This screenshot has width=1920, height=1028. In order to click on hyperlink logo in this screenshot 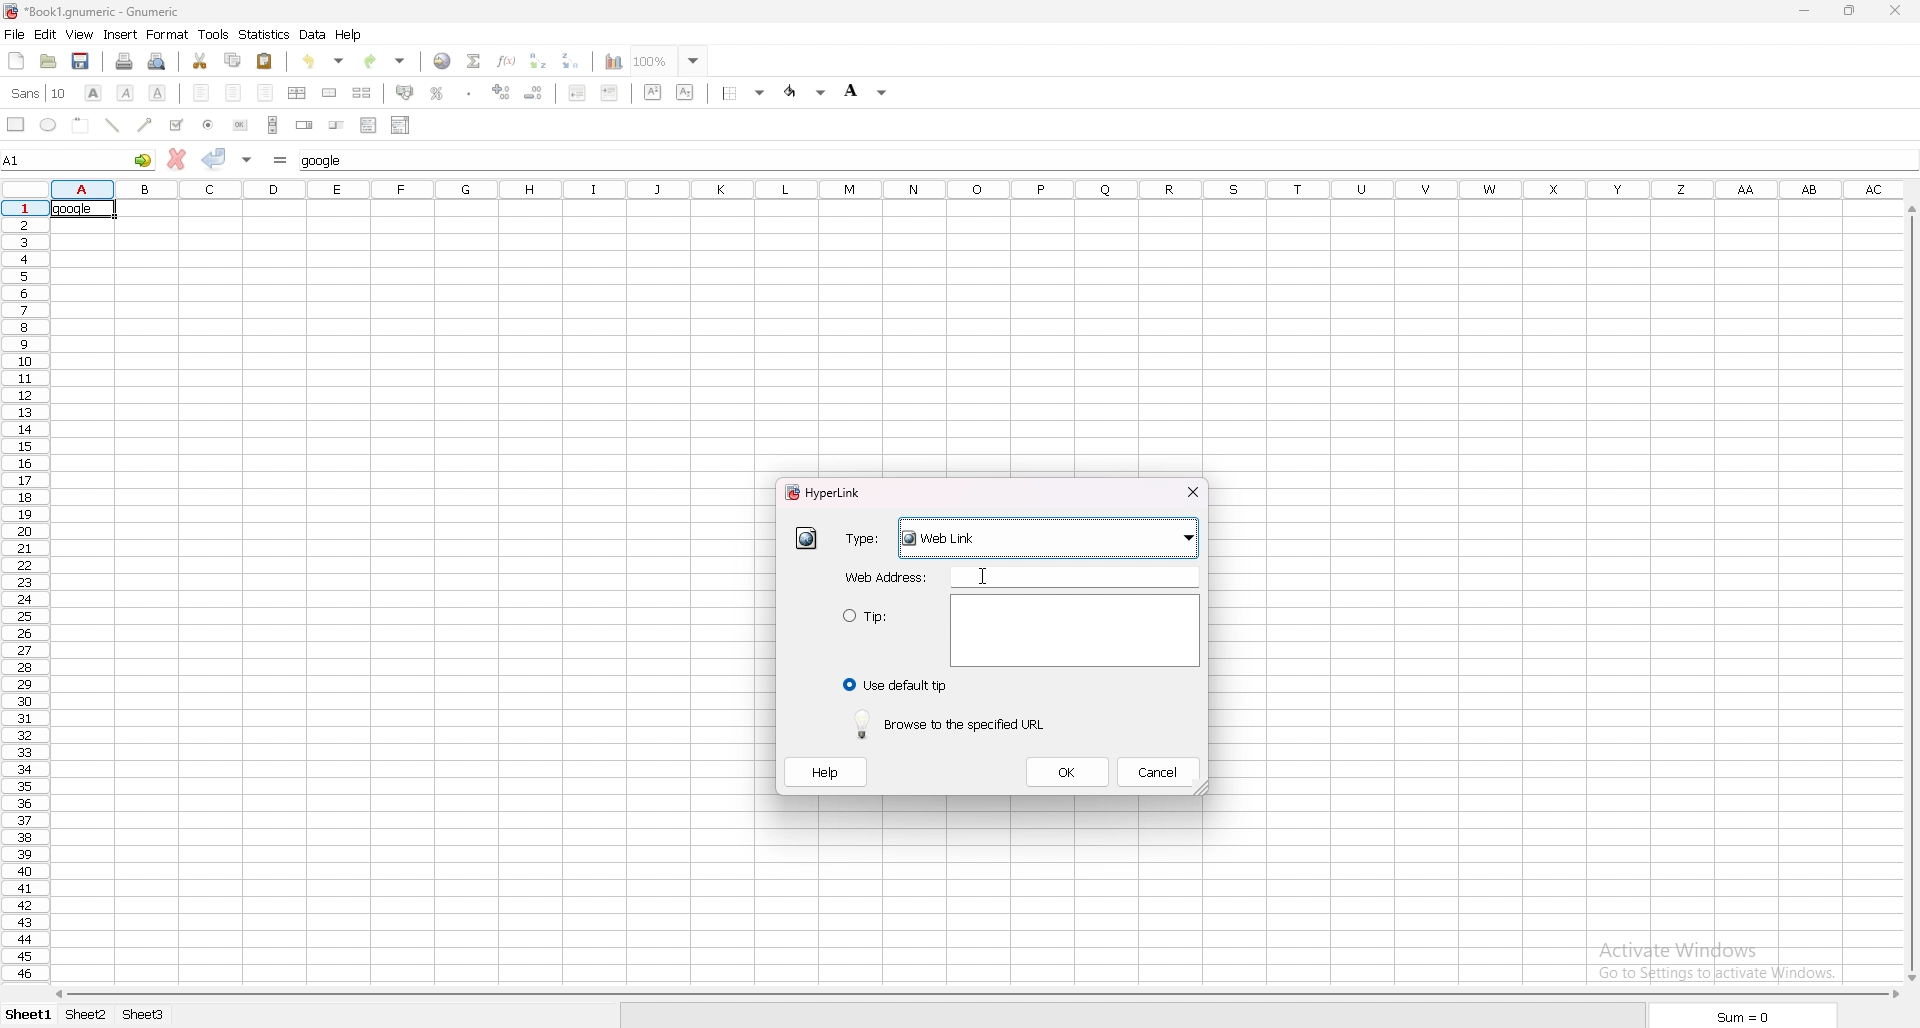, I will do `click(12, 12)`.